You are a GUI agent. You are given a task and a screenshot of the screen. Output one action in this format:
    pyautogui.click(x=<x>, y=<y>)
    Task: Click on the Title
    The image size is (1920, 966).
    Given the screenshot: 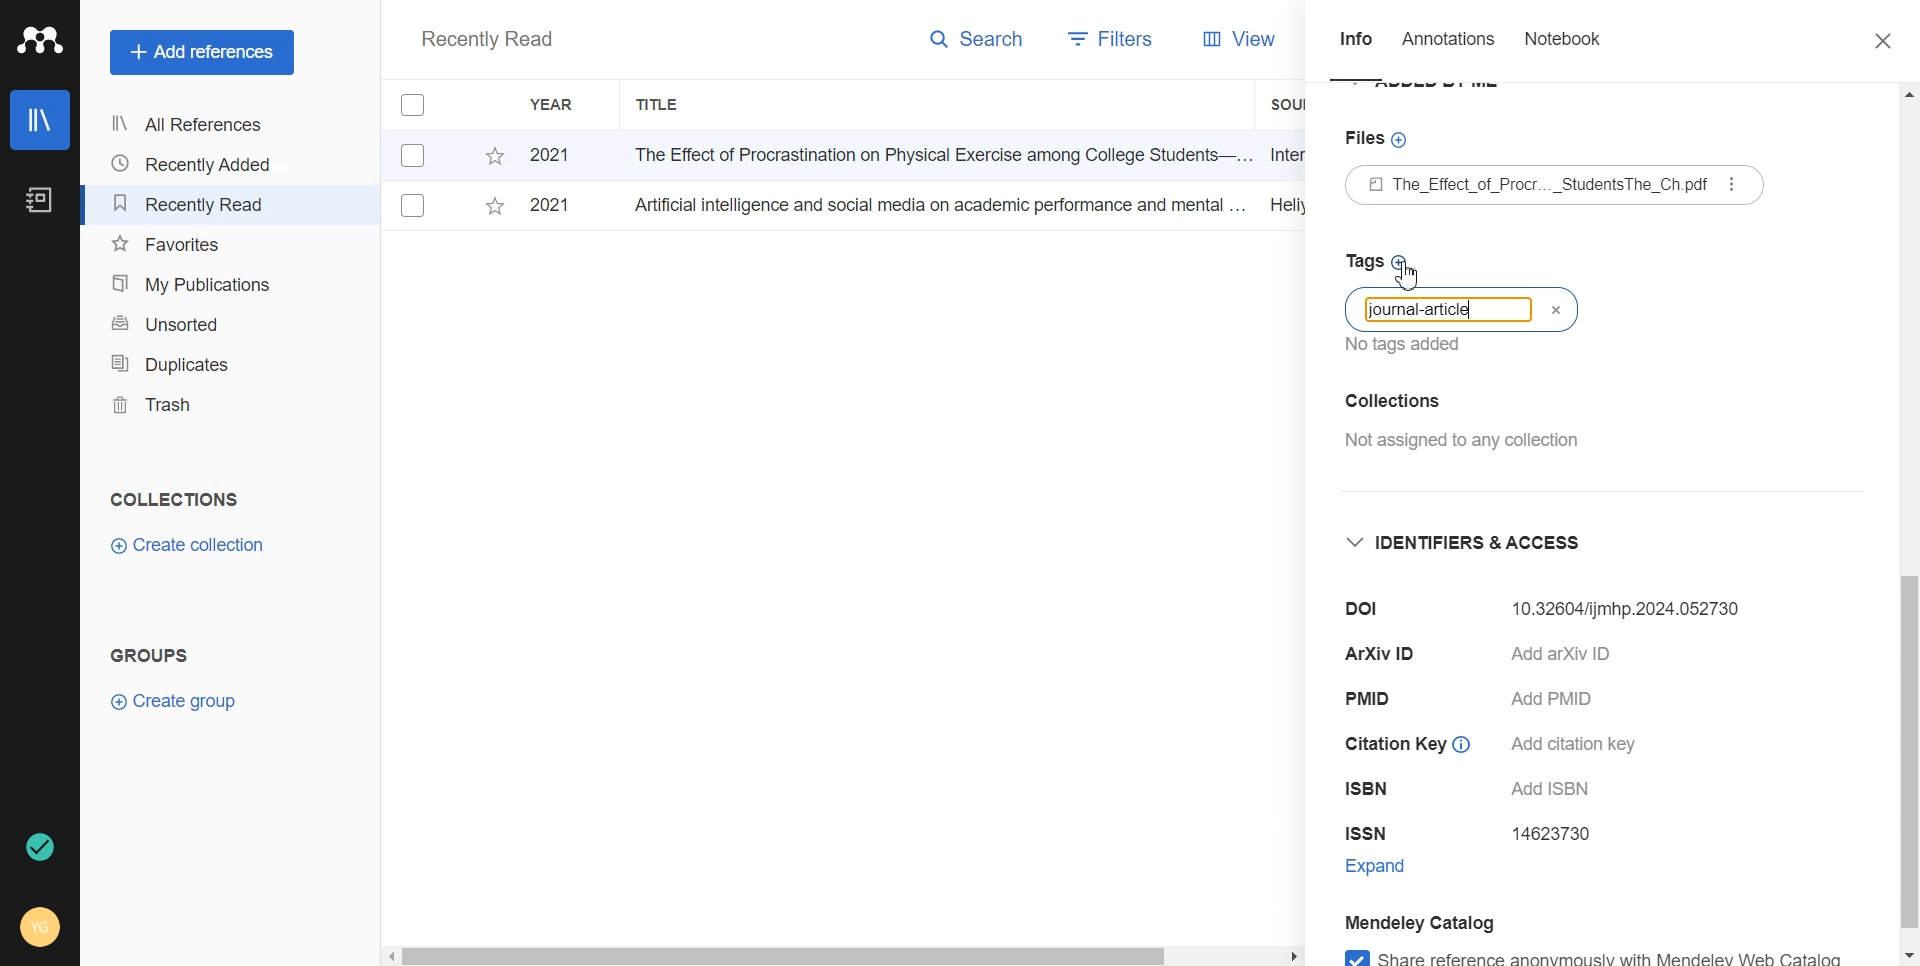 What is the action you would take?
    pyautogui.click(x=659, y=105)
    